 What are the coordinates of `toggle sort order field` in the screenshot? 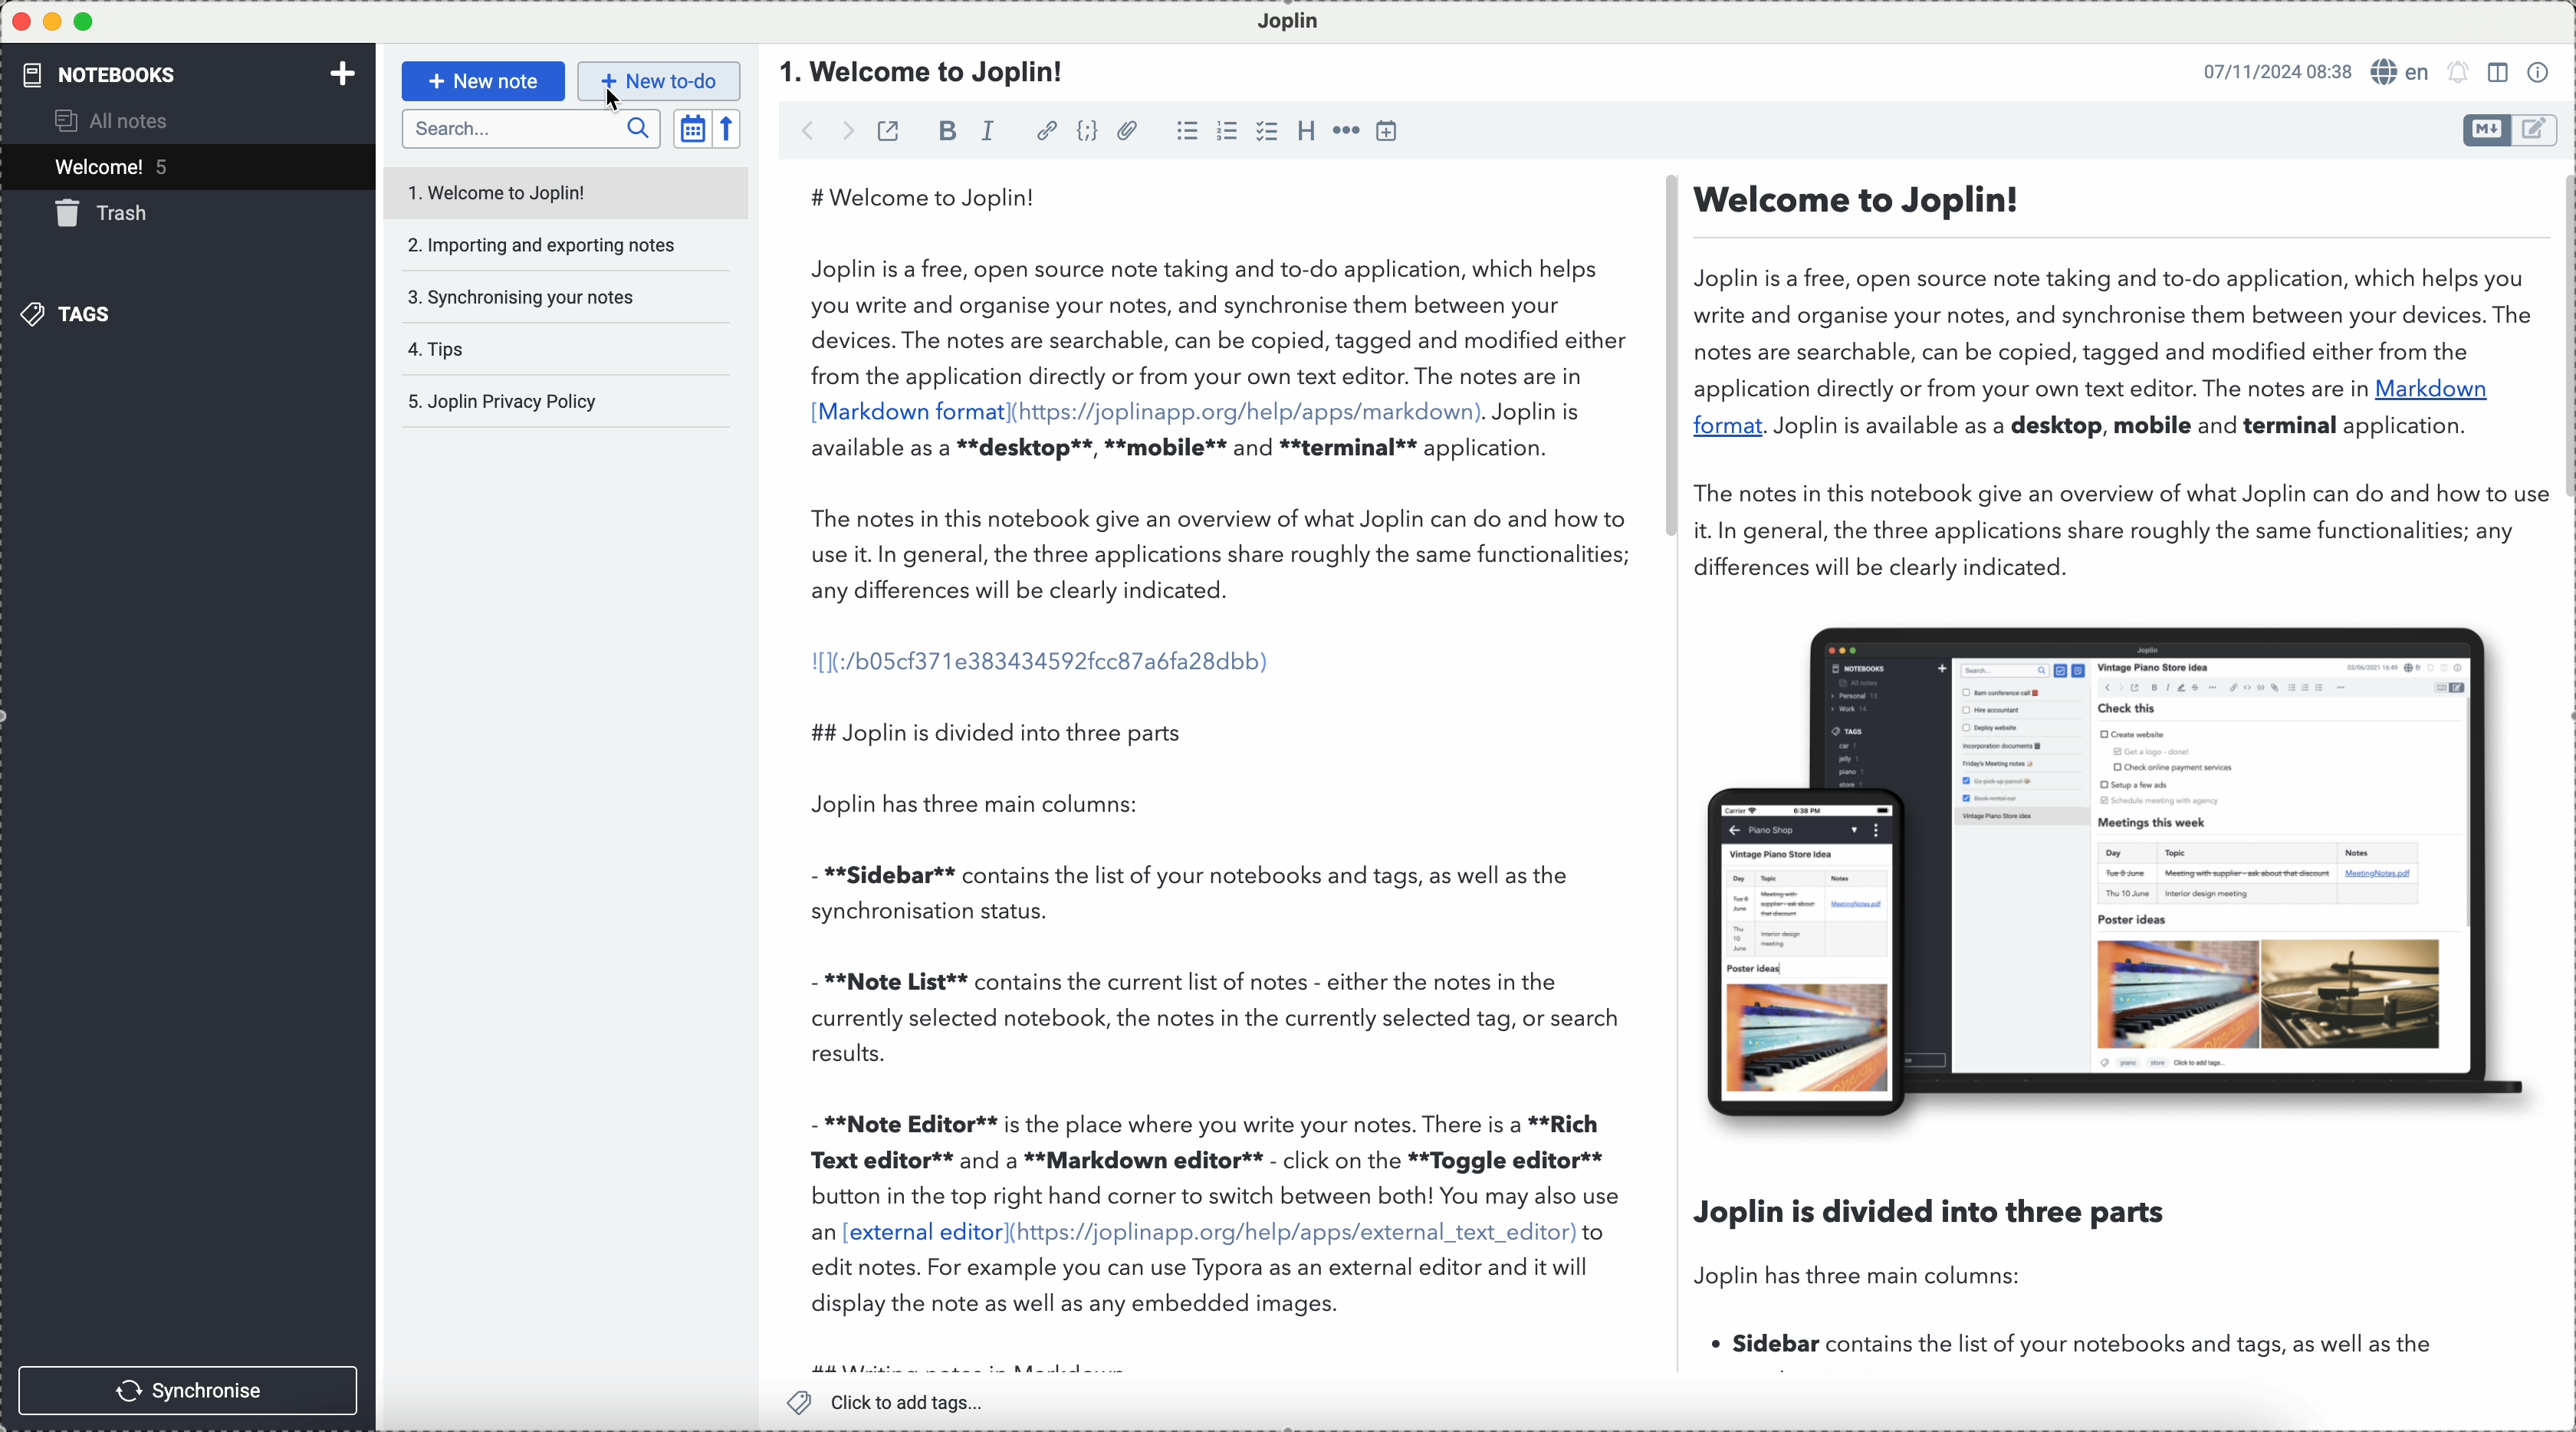 It's located at (693, 129).